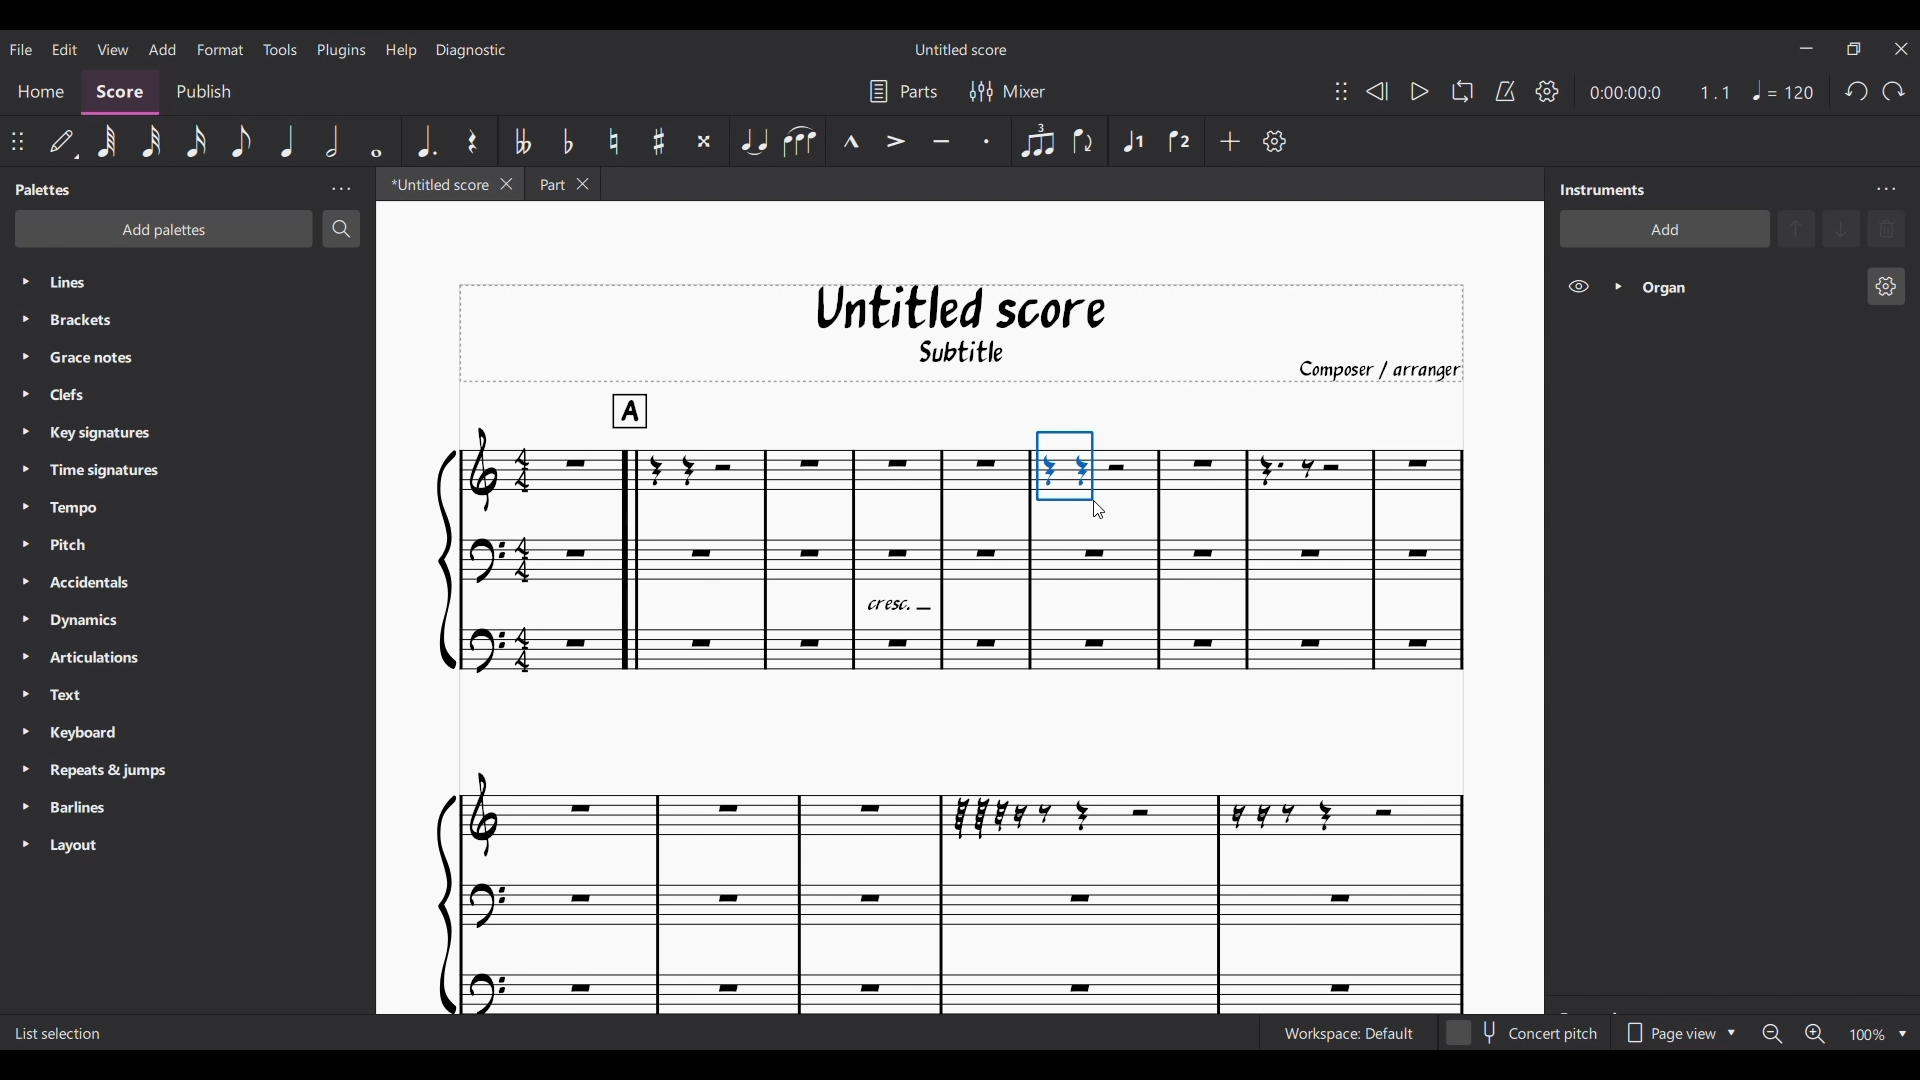 Image resolution: width=1920 pixels, height=1080 pixels. Describe the element at coordinates (1660, 93) in the screenshot. I see `Current ratio and duration of score` at that location.